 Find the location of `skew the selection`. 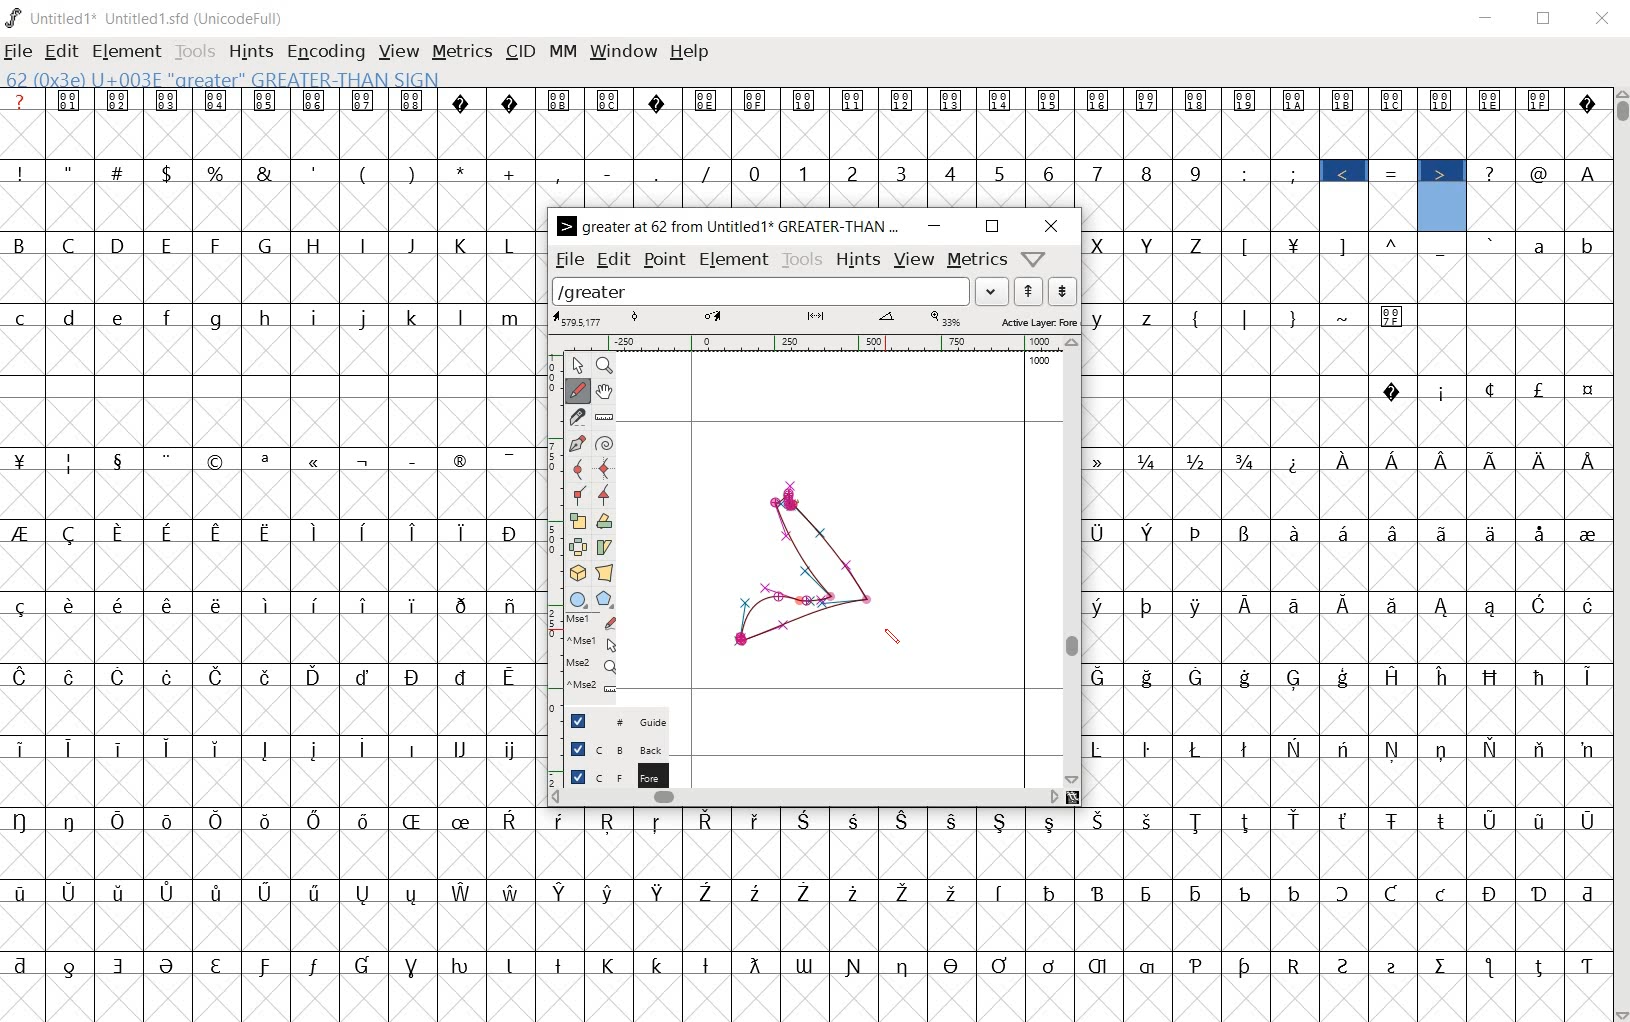

skew the selection is located at coordinates (604, 548).